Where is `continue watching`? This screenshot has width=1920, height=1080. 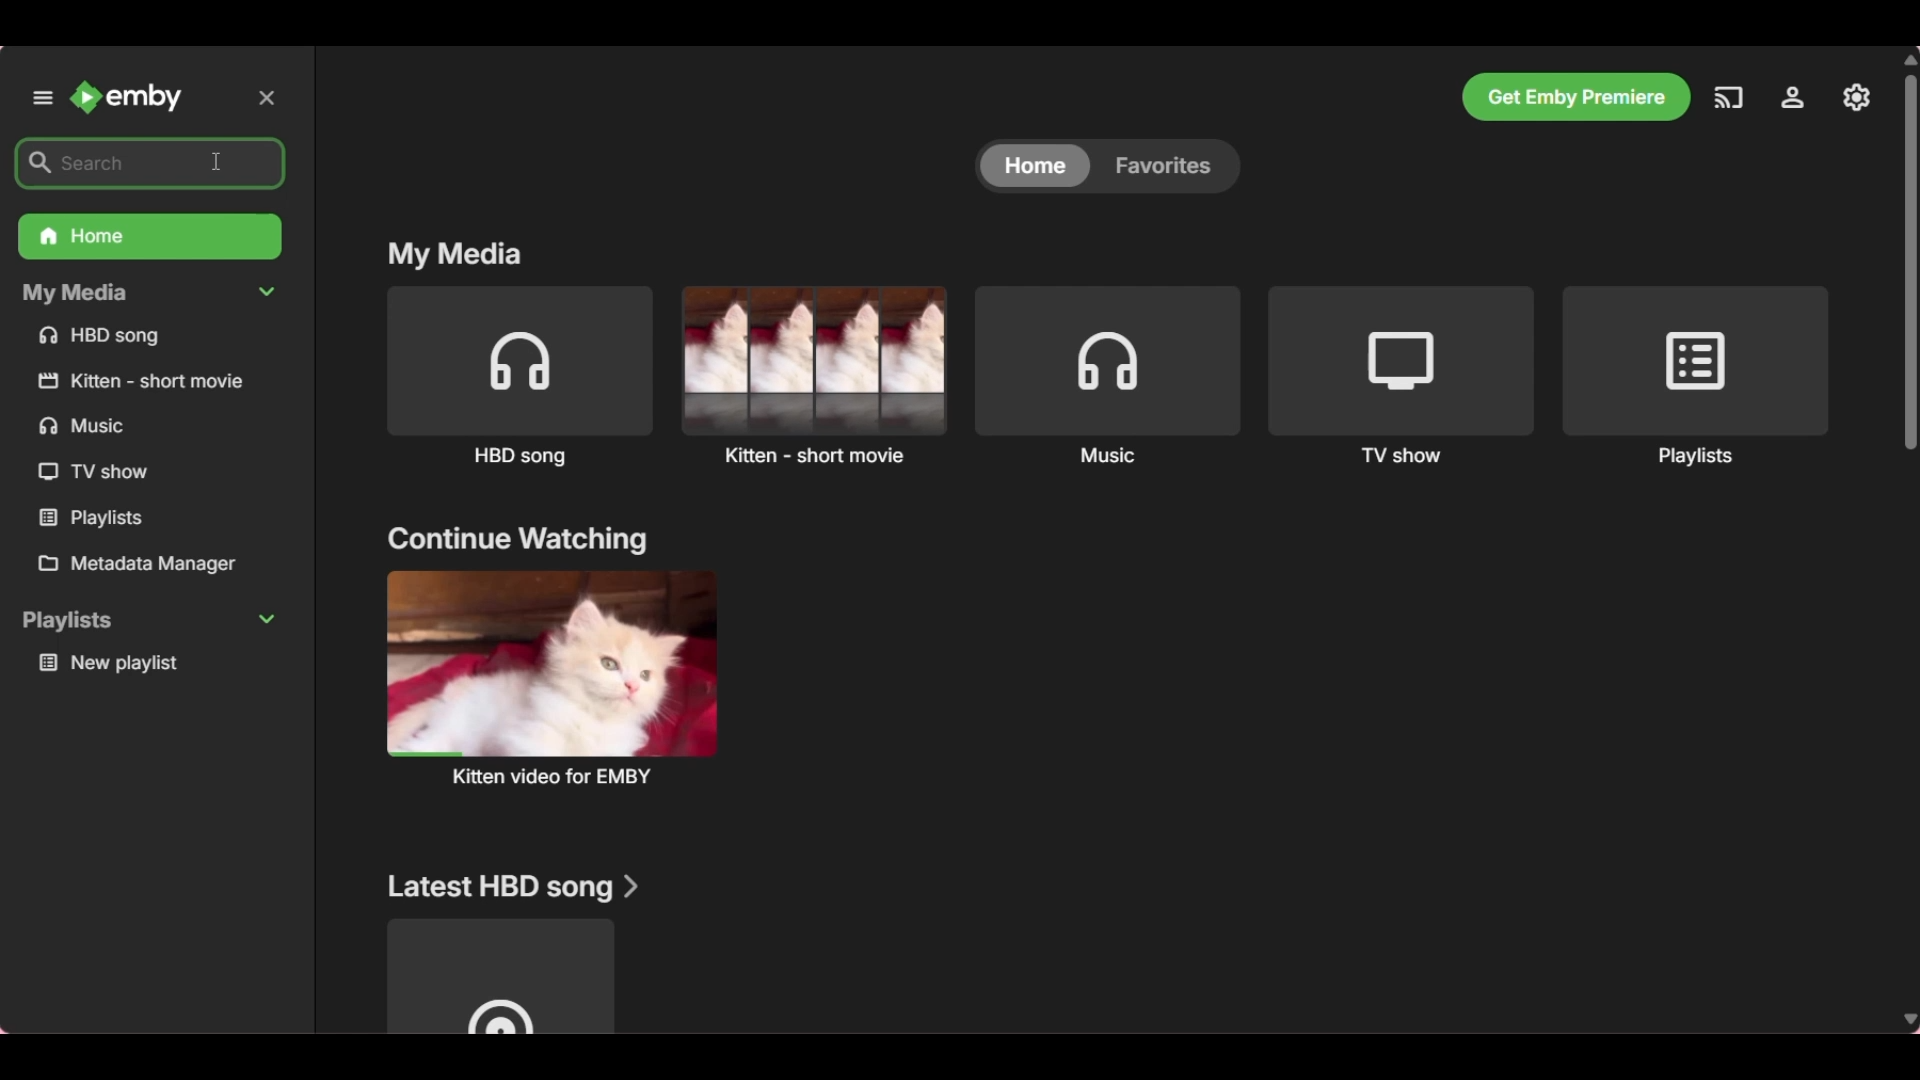 continue watching is located at coordinates (517, 541).